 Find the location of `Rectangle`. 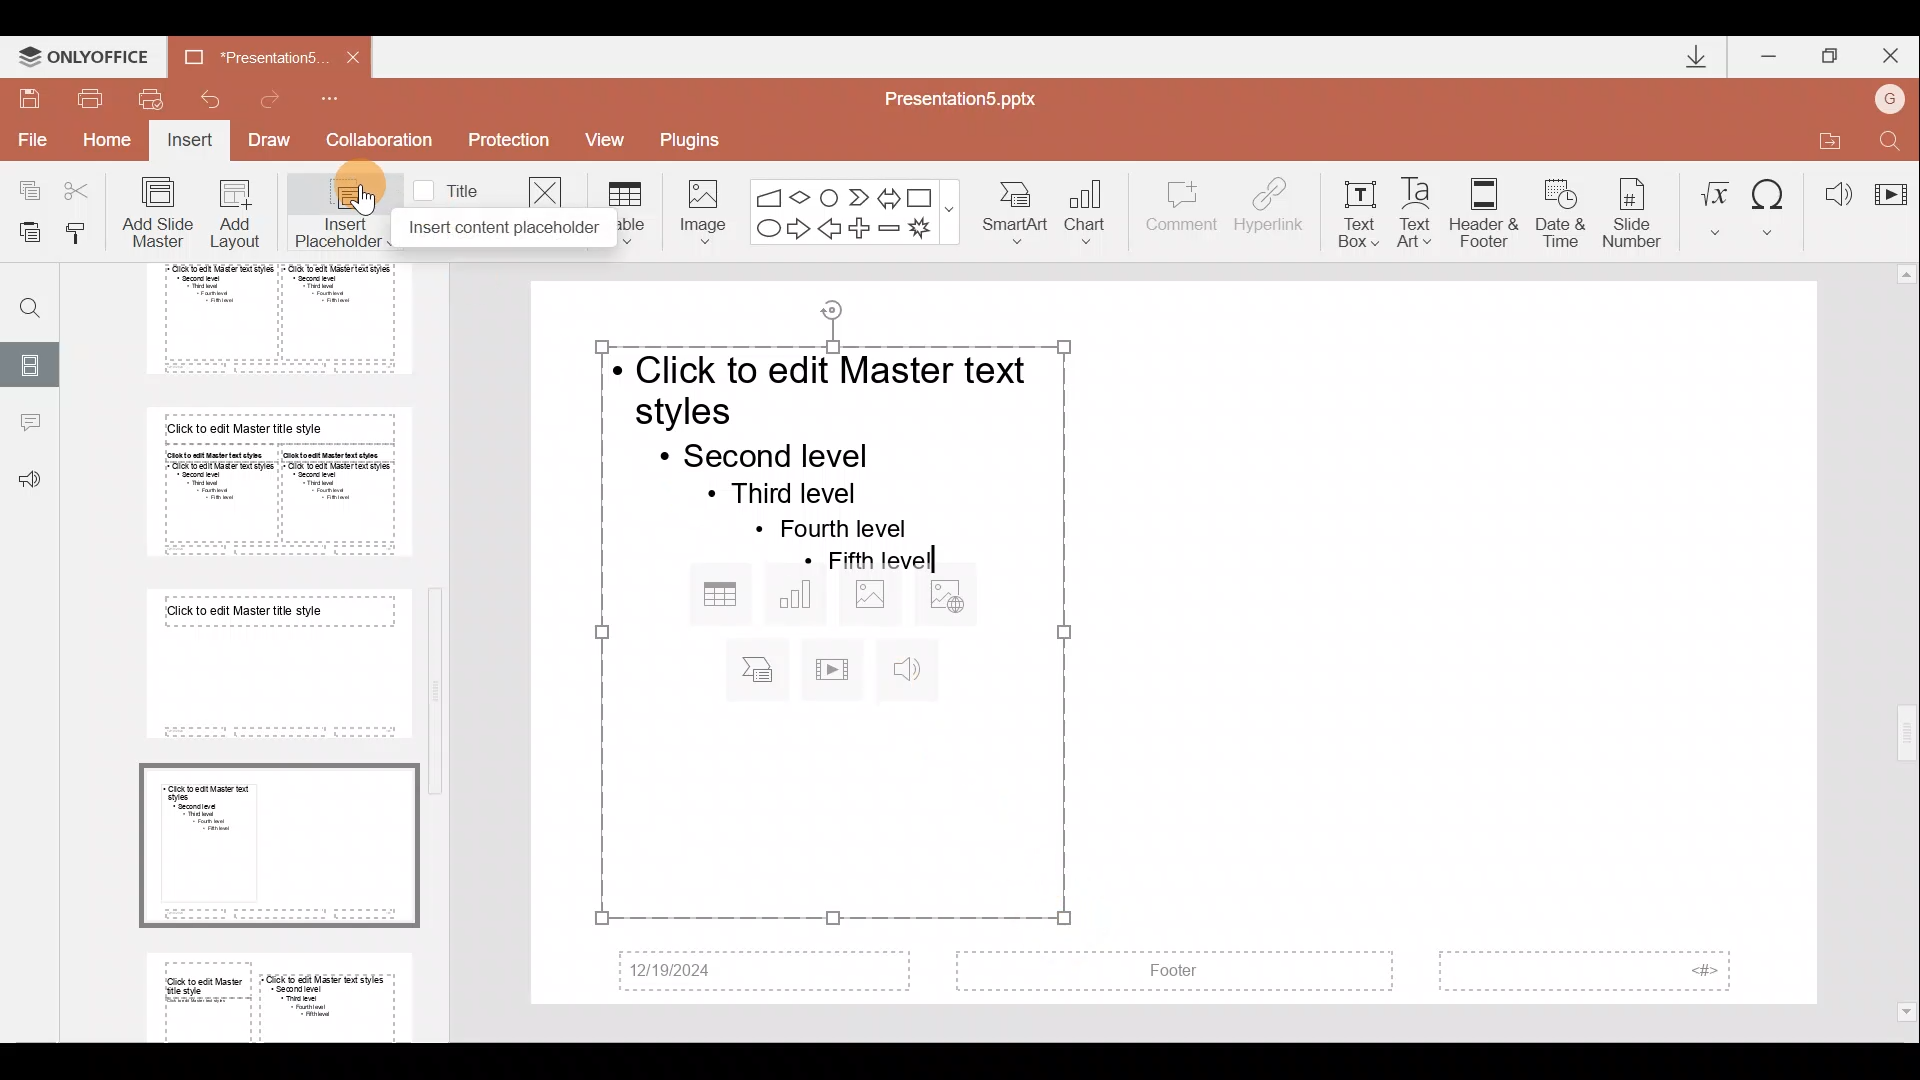

Rectangle is located at coordinates (922, 195).